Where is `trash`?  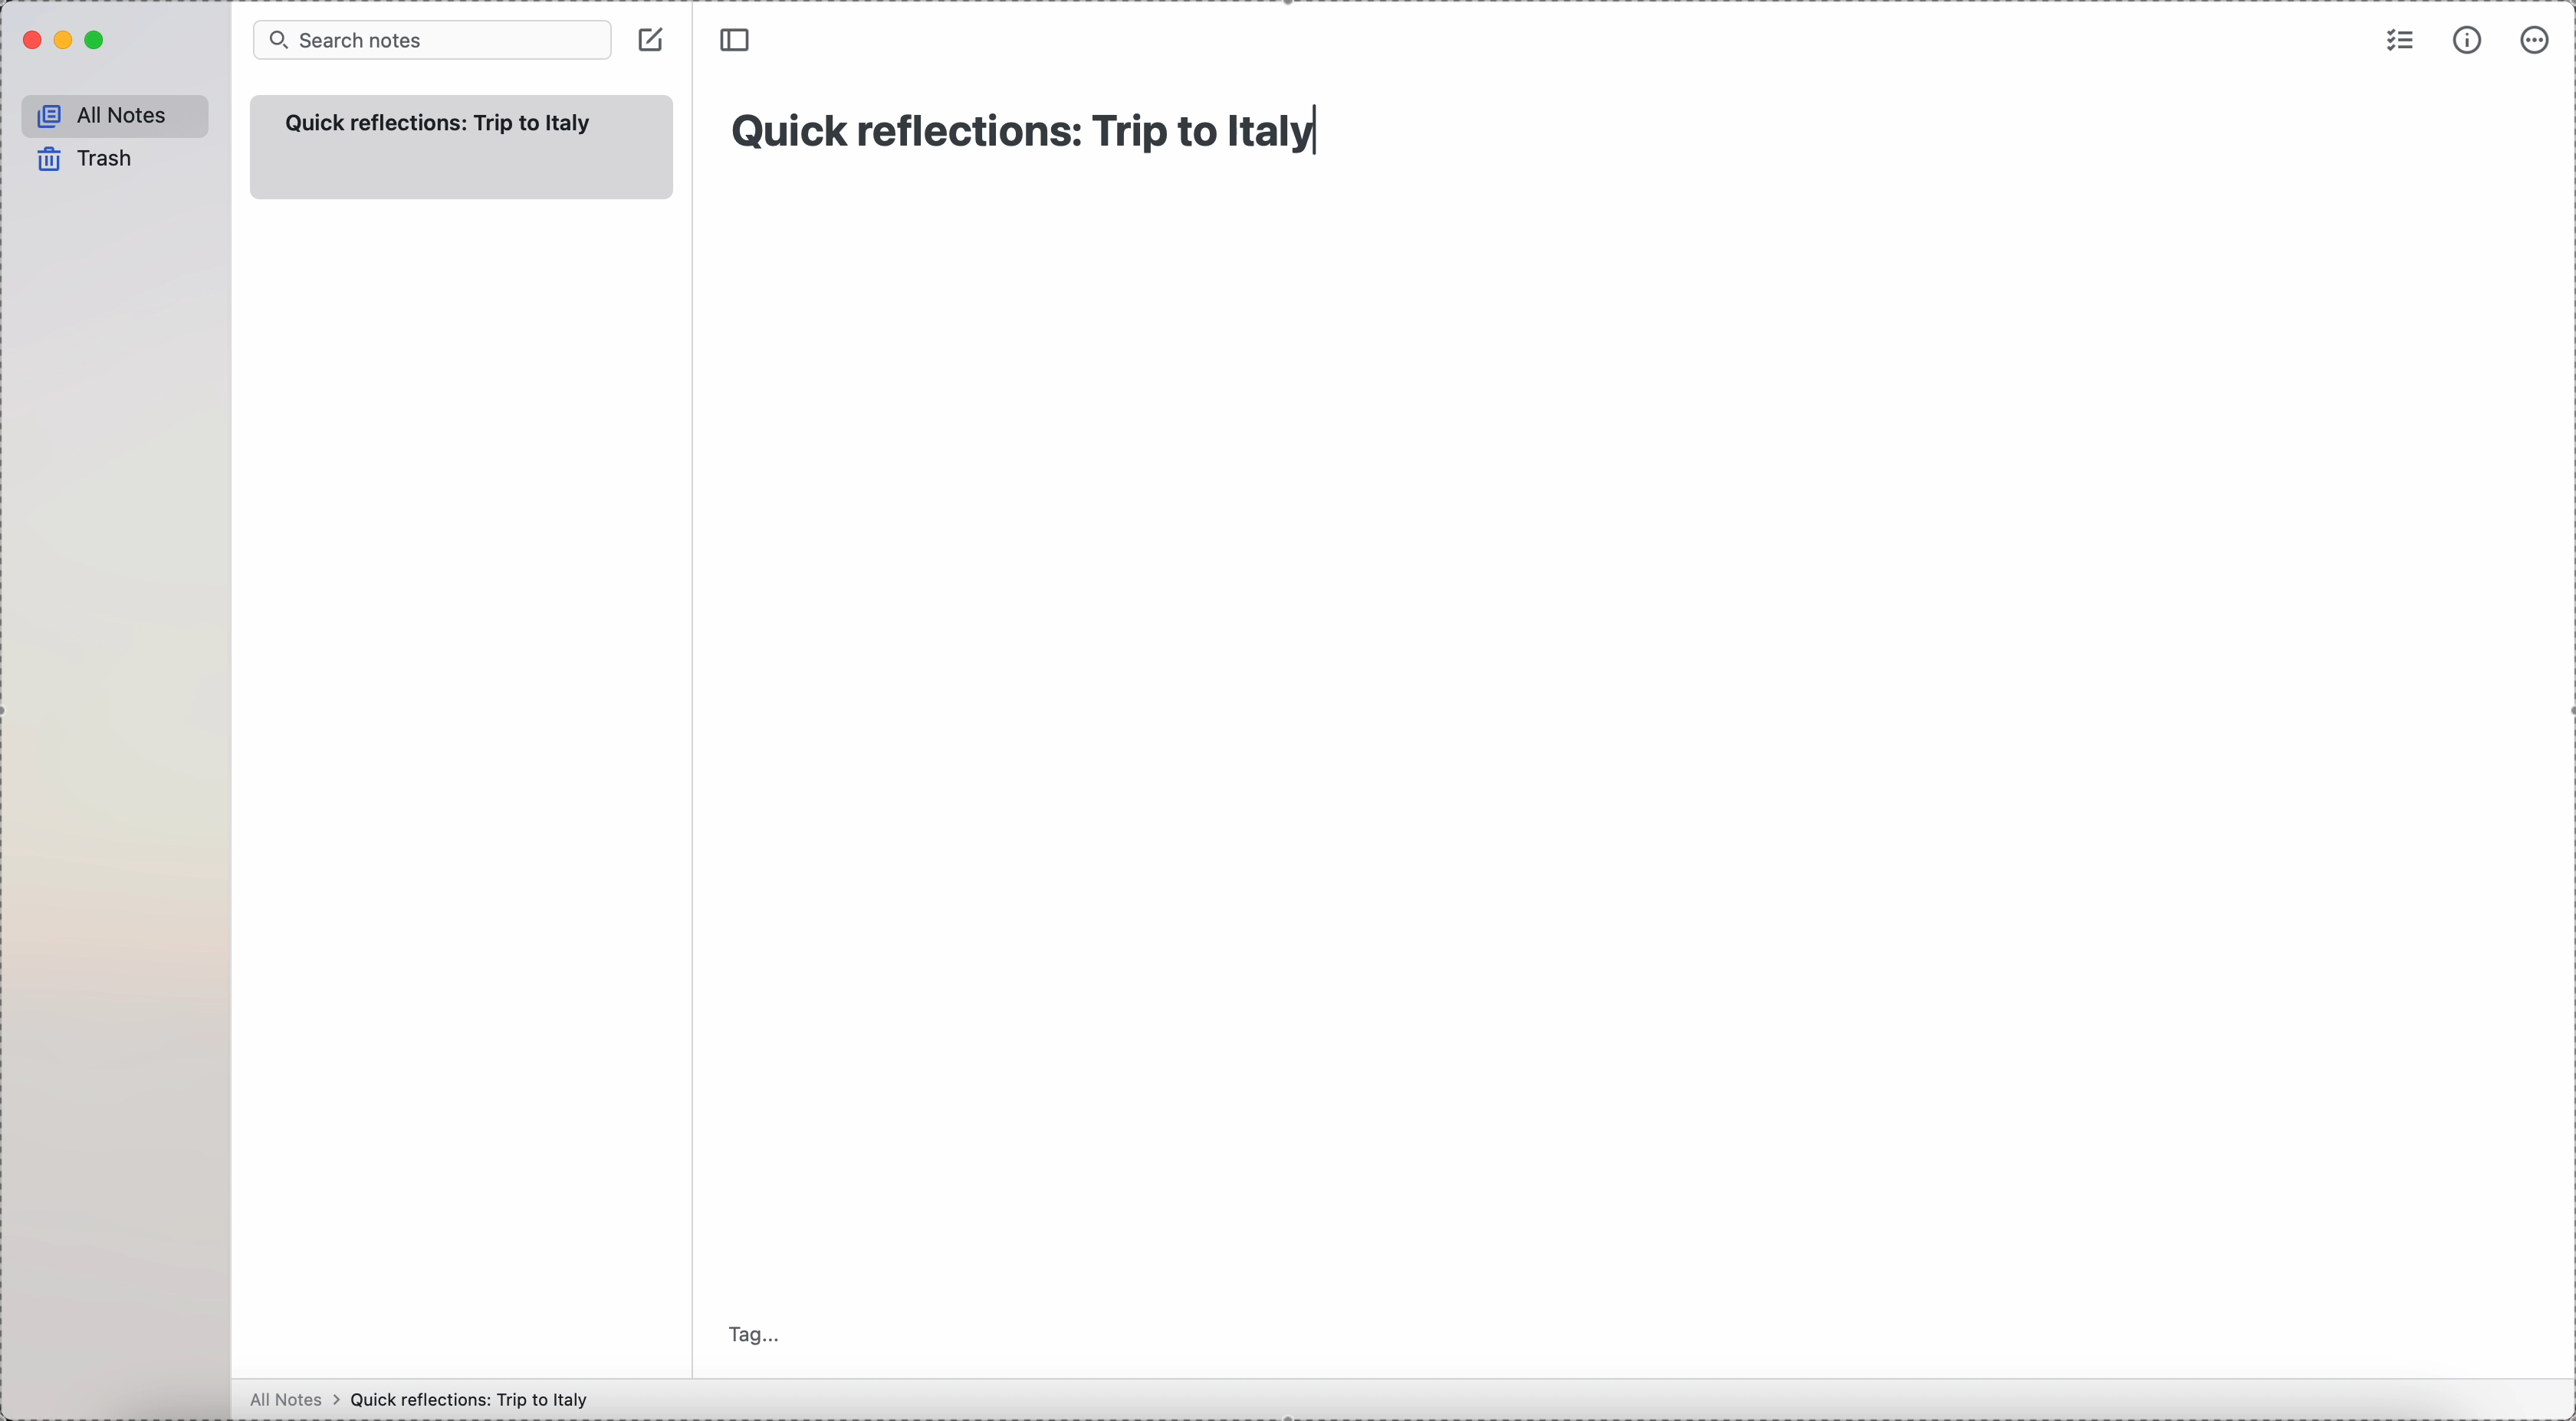 trash is located at coordinates (82, 160).